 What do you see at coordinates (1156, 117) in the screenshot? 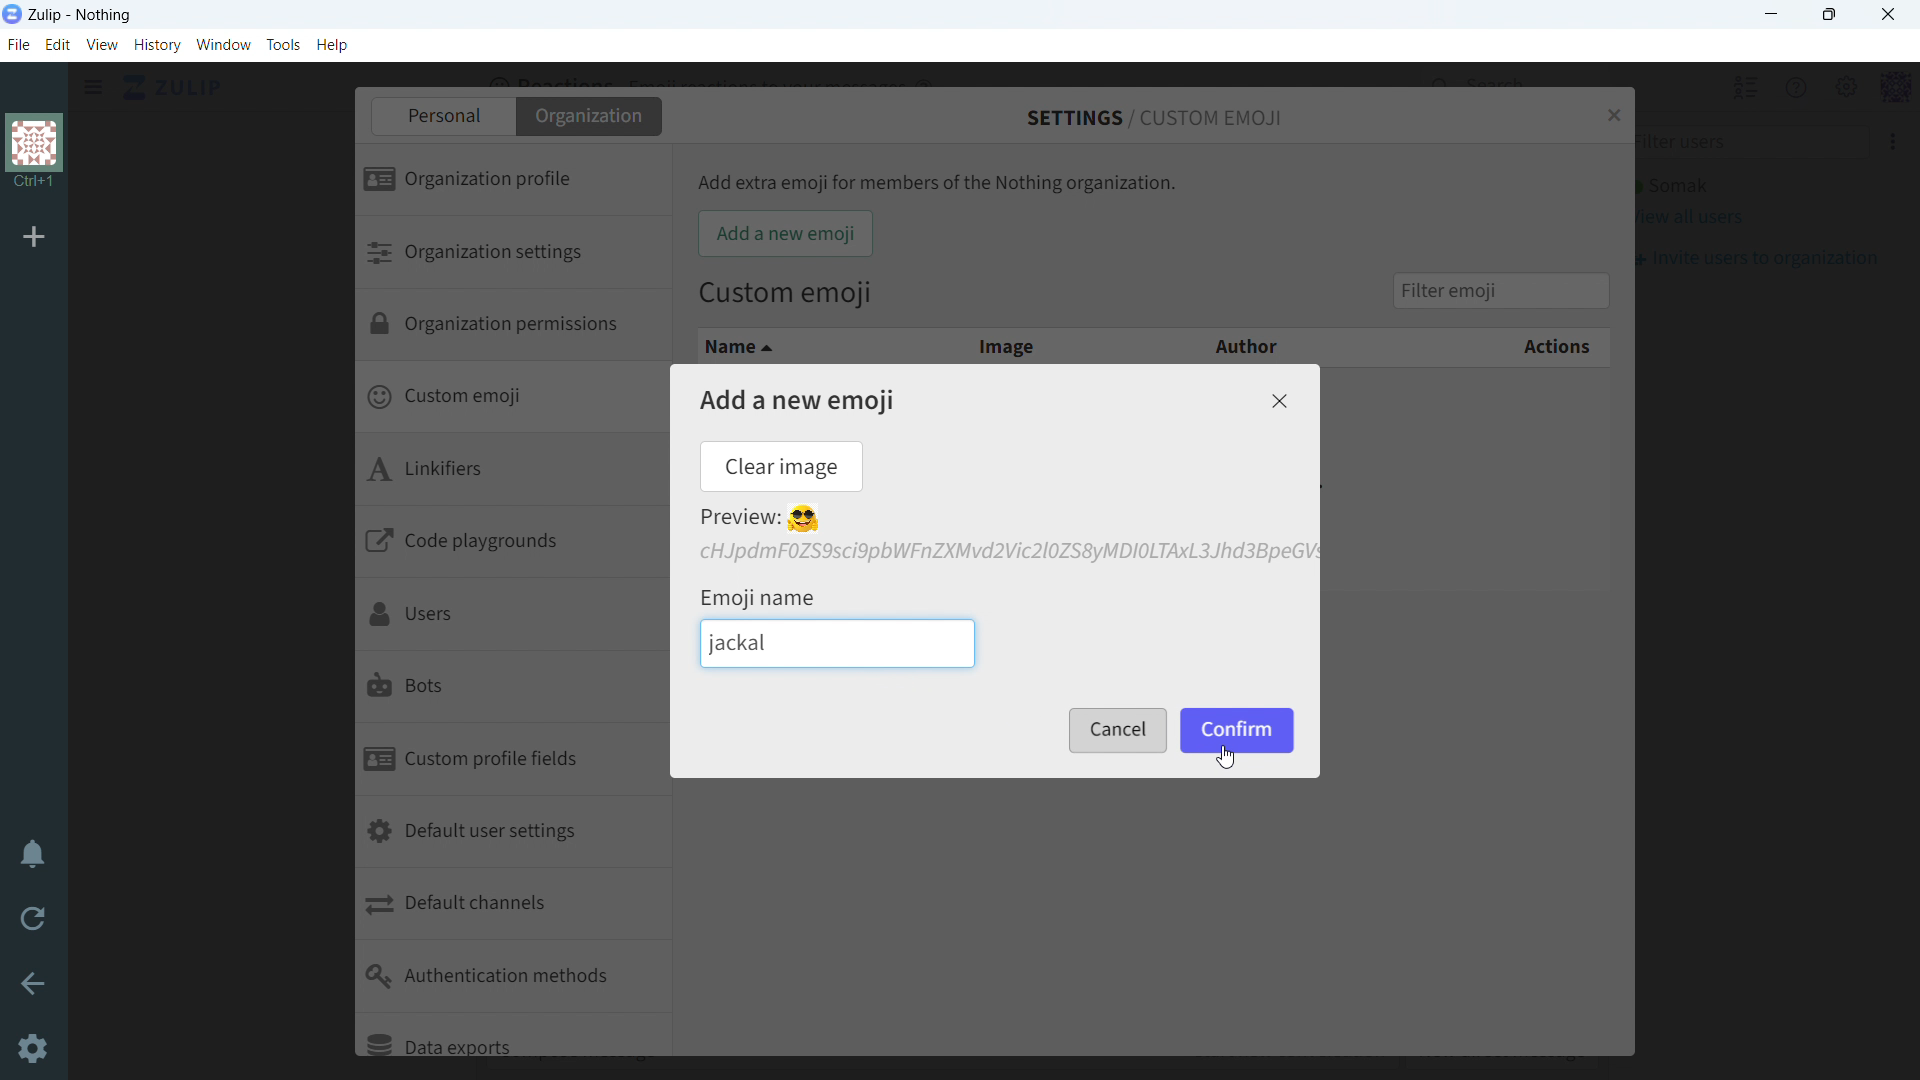
I see `settings/custom emoji` at bounding box center [1156, 117].